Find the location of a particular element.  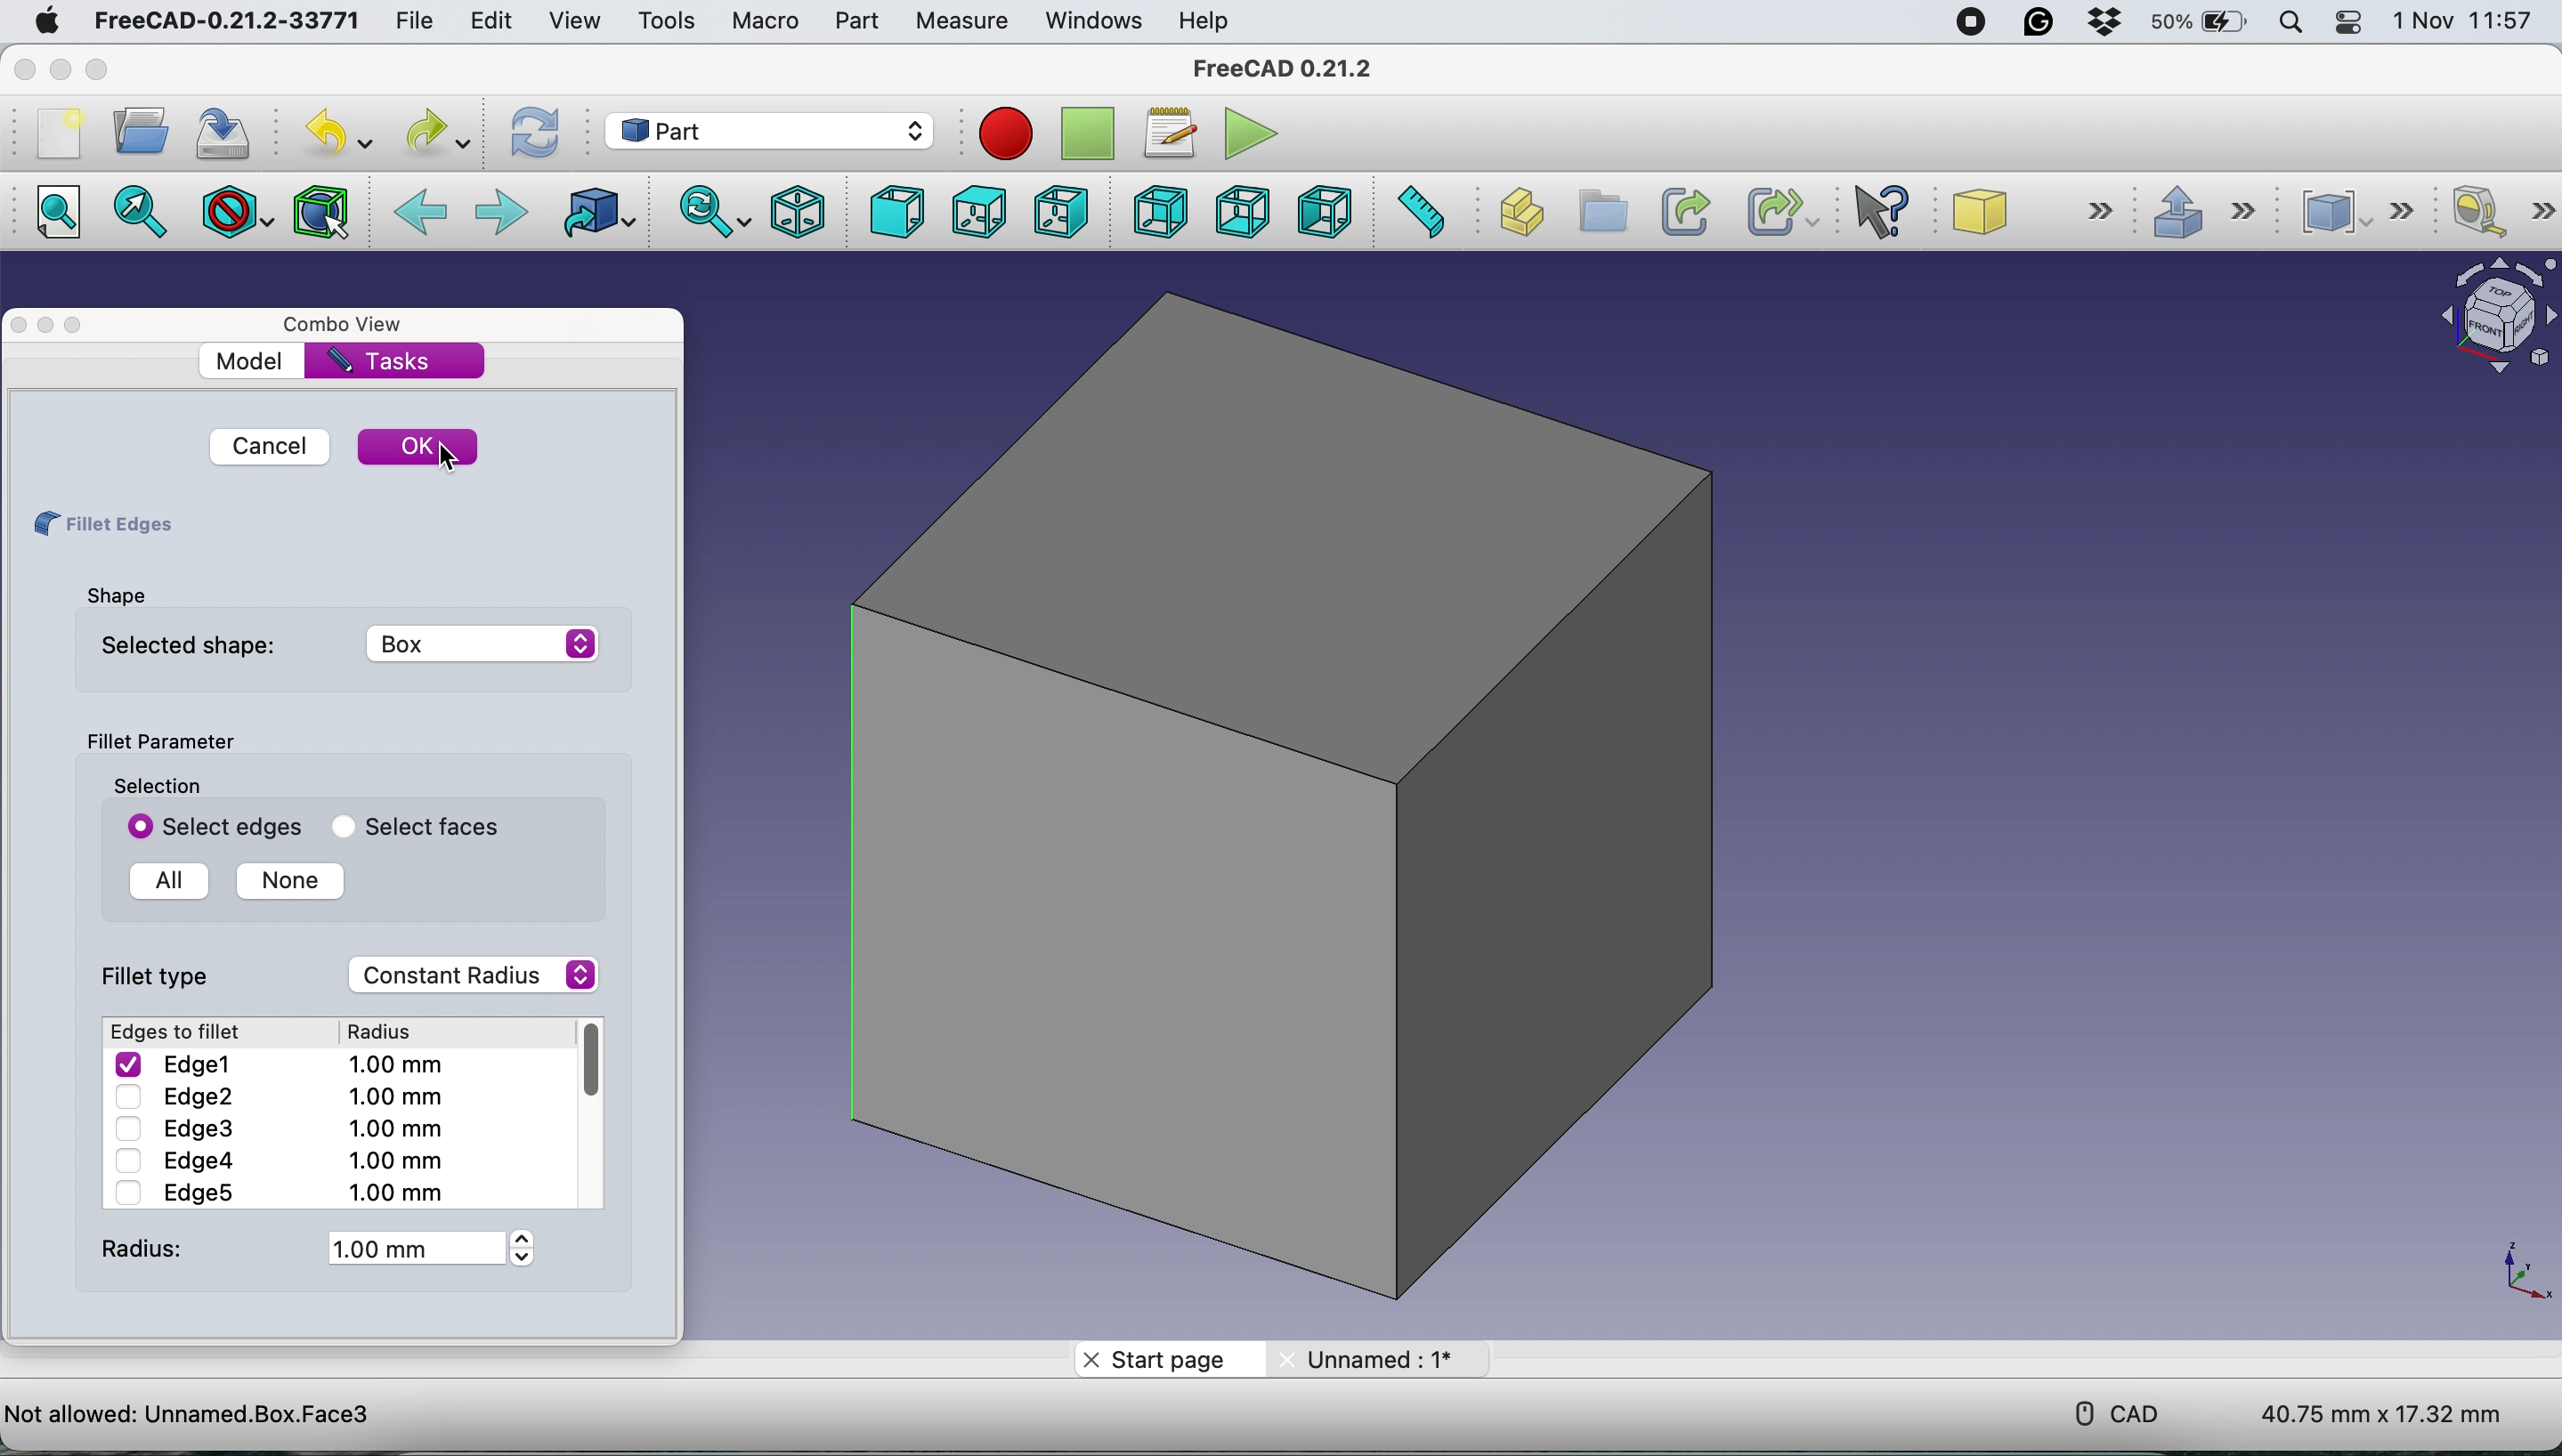

Selected faces is located at coordinates (409, 827).